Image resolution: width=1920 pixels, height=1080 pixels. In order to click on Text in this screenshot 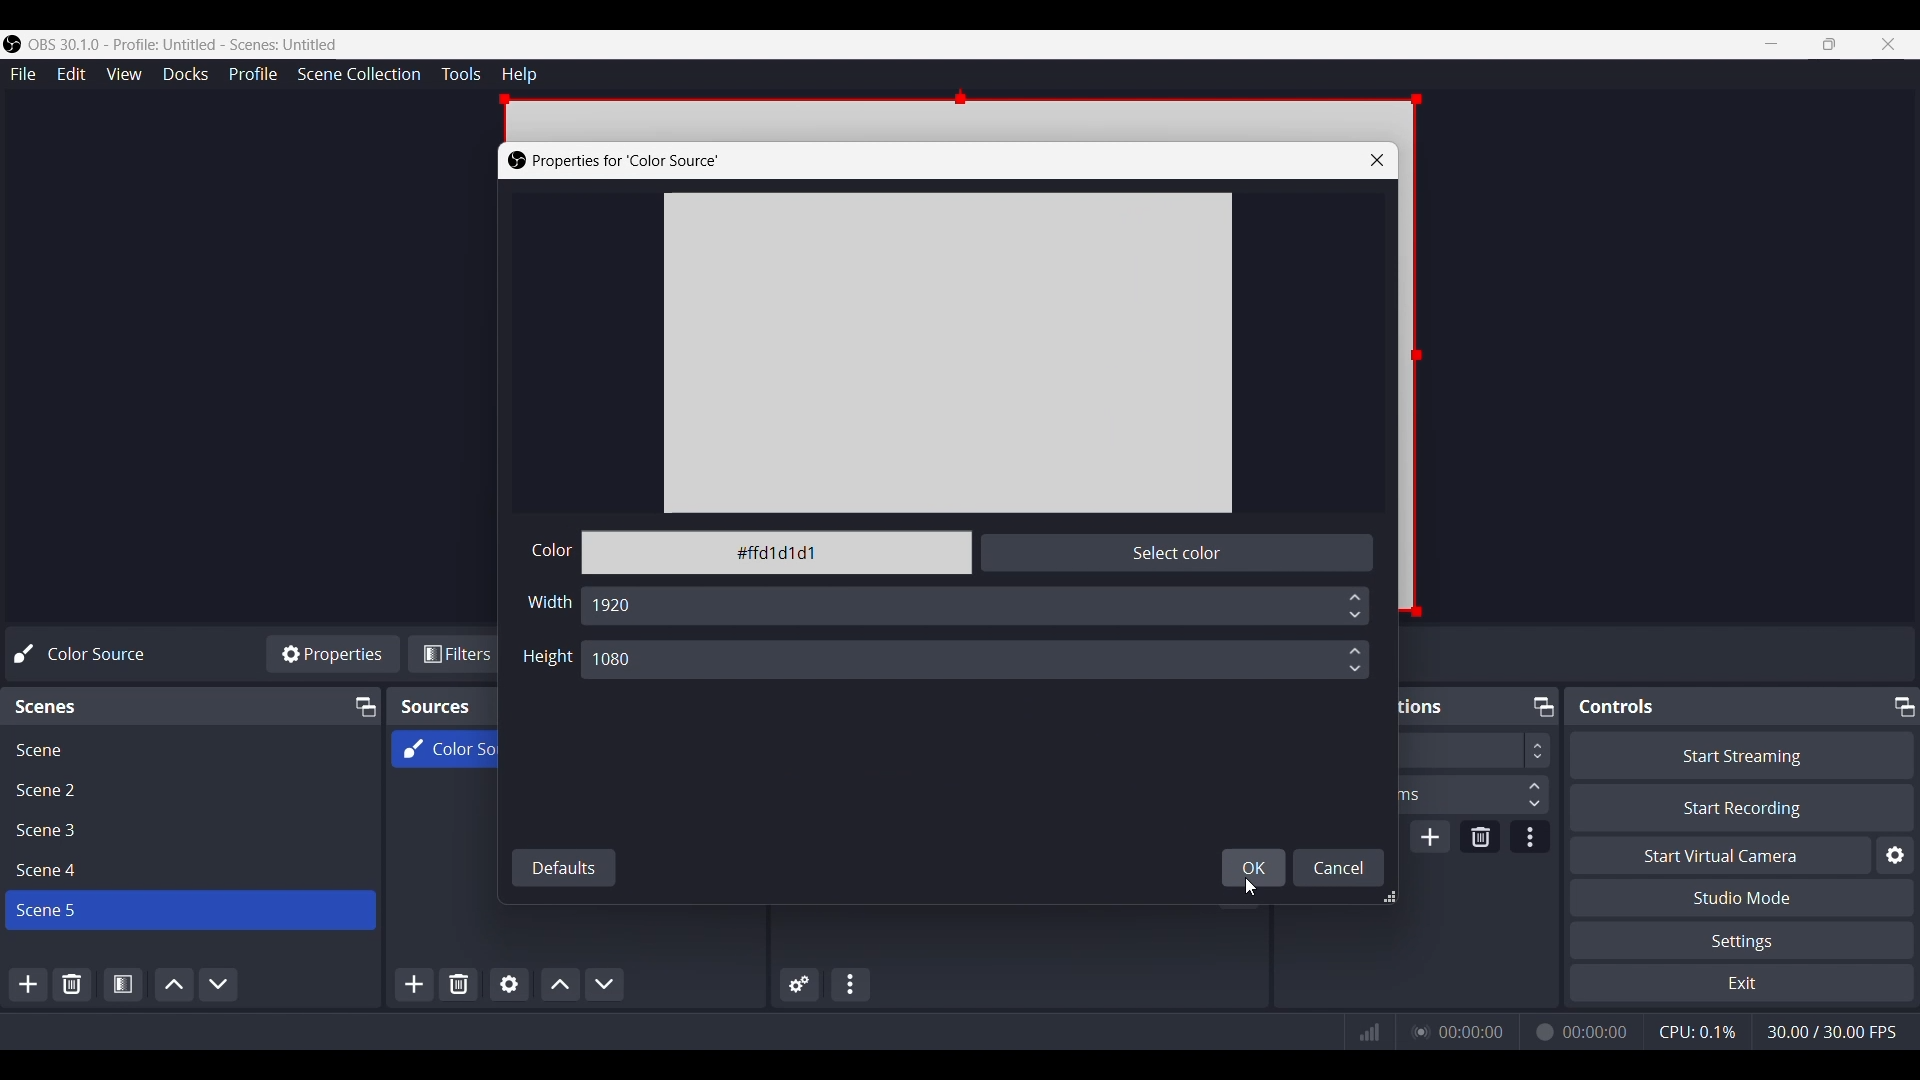, I will do `click(1616, 706)`.